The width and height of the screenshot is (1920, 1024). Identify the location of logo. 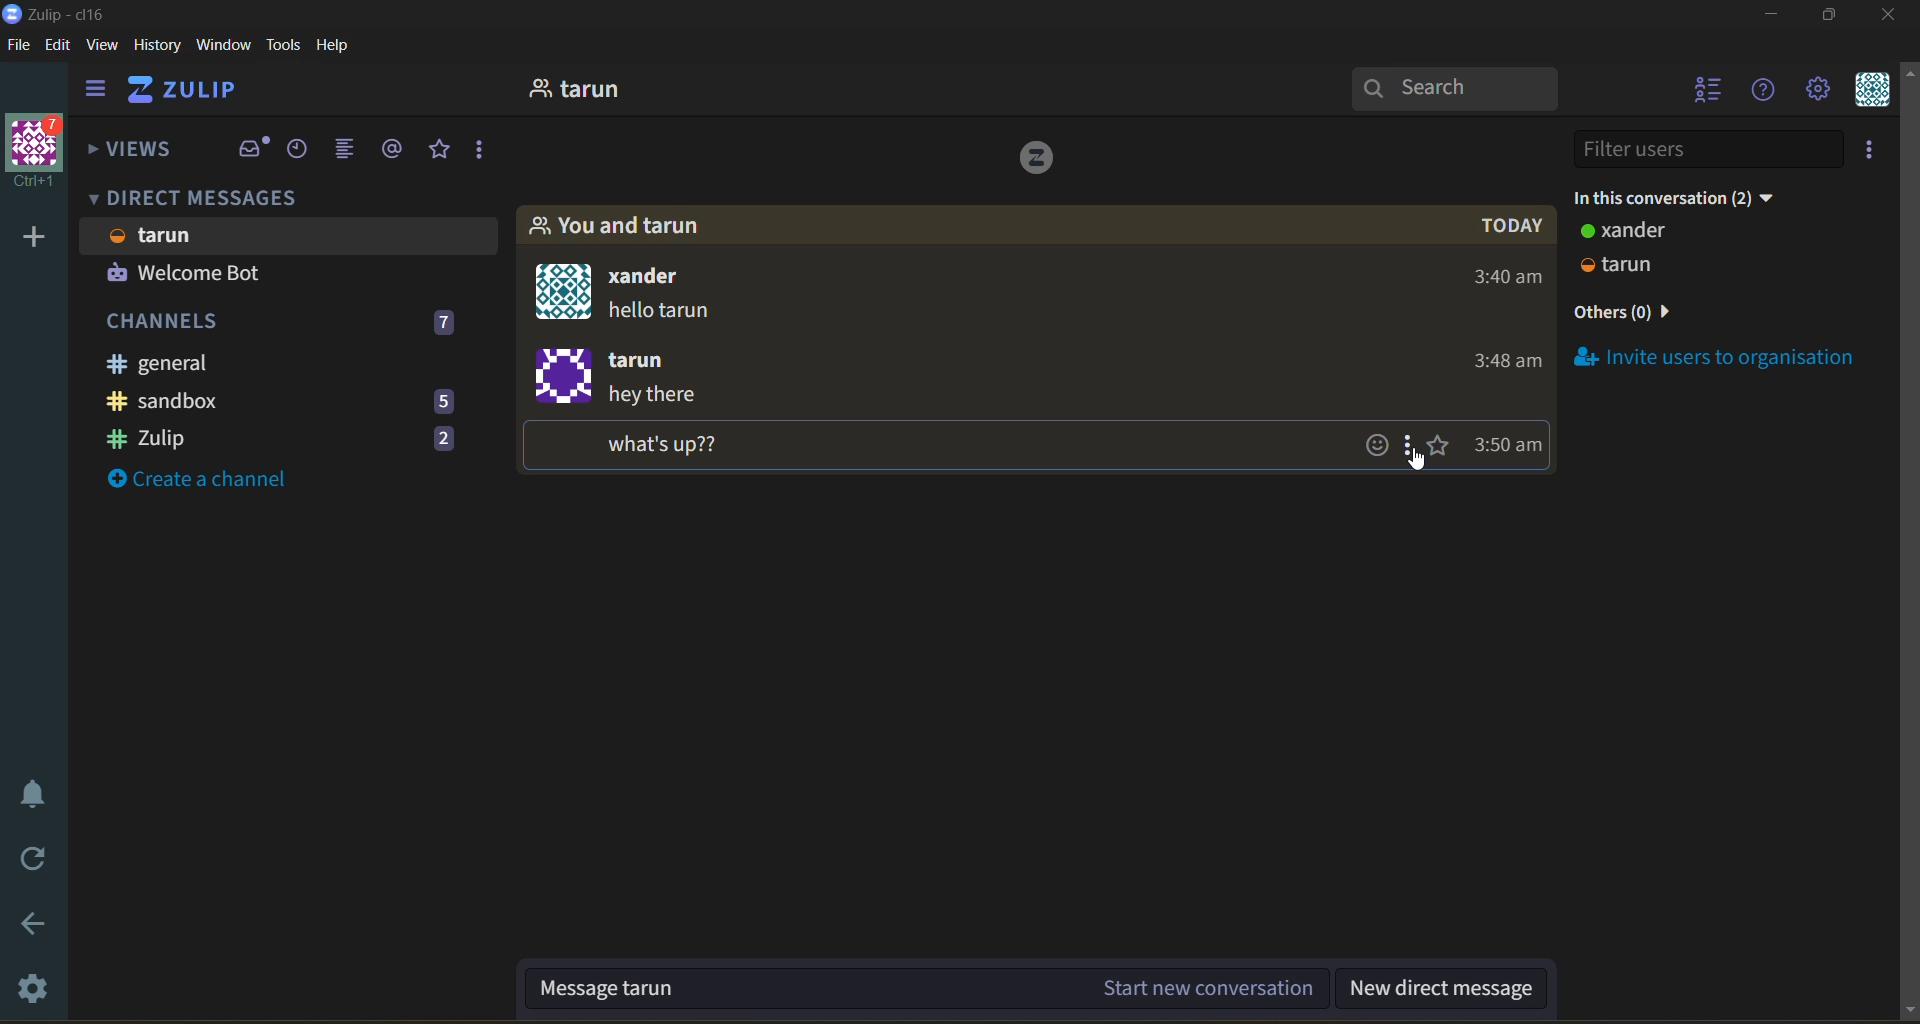
(1037, 160).